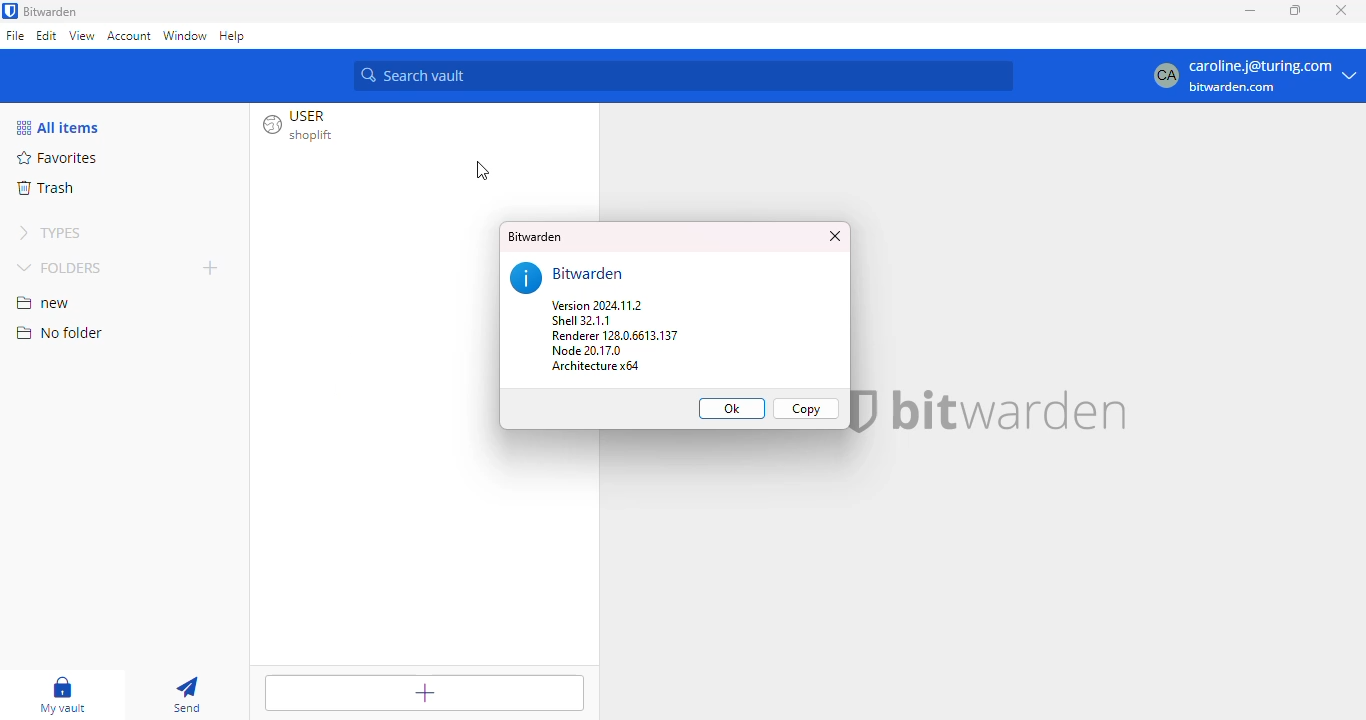 The image size is (1366, 720). What do you see at coordinates (594, 368) in the screenshot?
I see `Architecture x64` at bounding box center [594, 368].